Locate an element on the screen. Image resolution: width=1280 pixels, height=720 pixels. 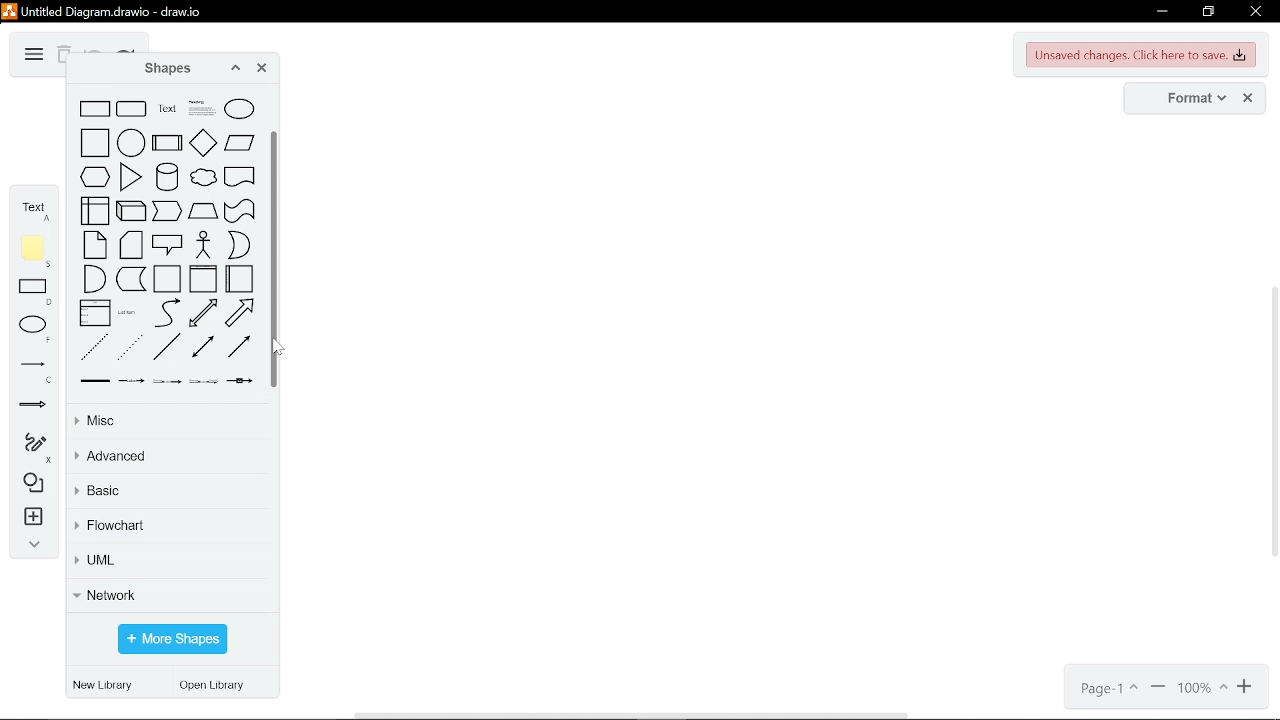
flowchart is located at coordinates (168, 527).